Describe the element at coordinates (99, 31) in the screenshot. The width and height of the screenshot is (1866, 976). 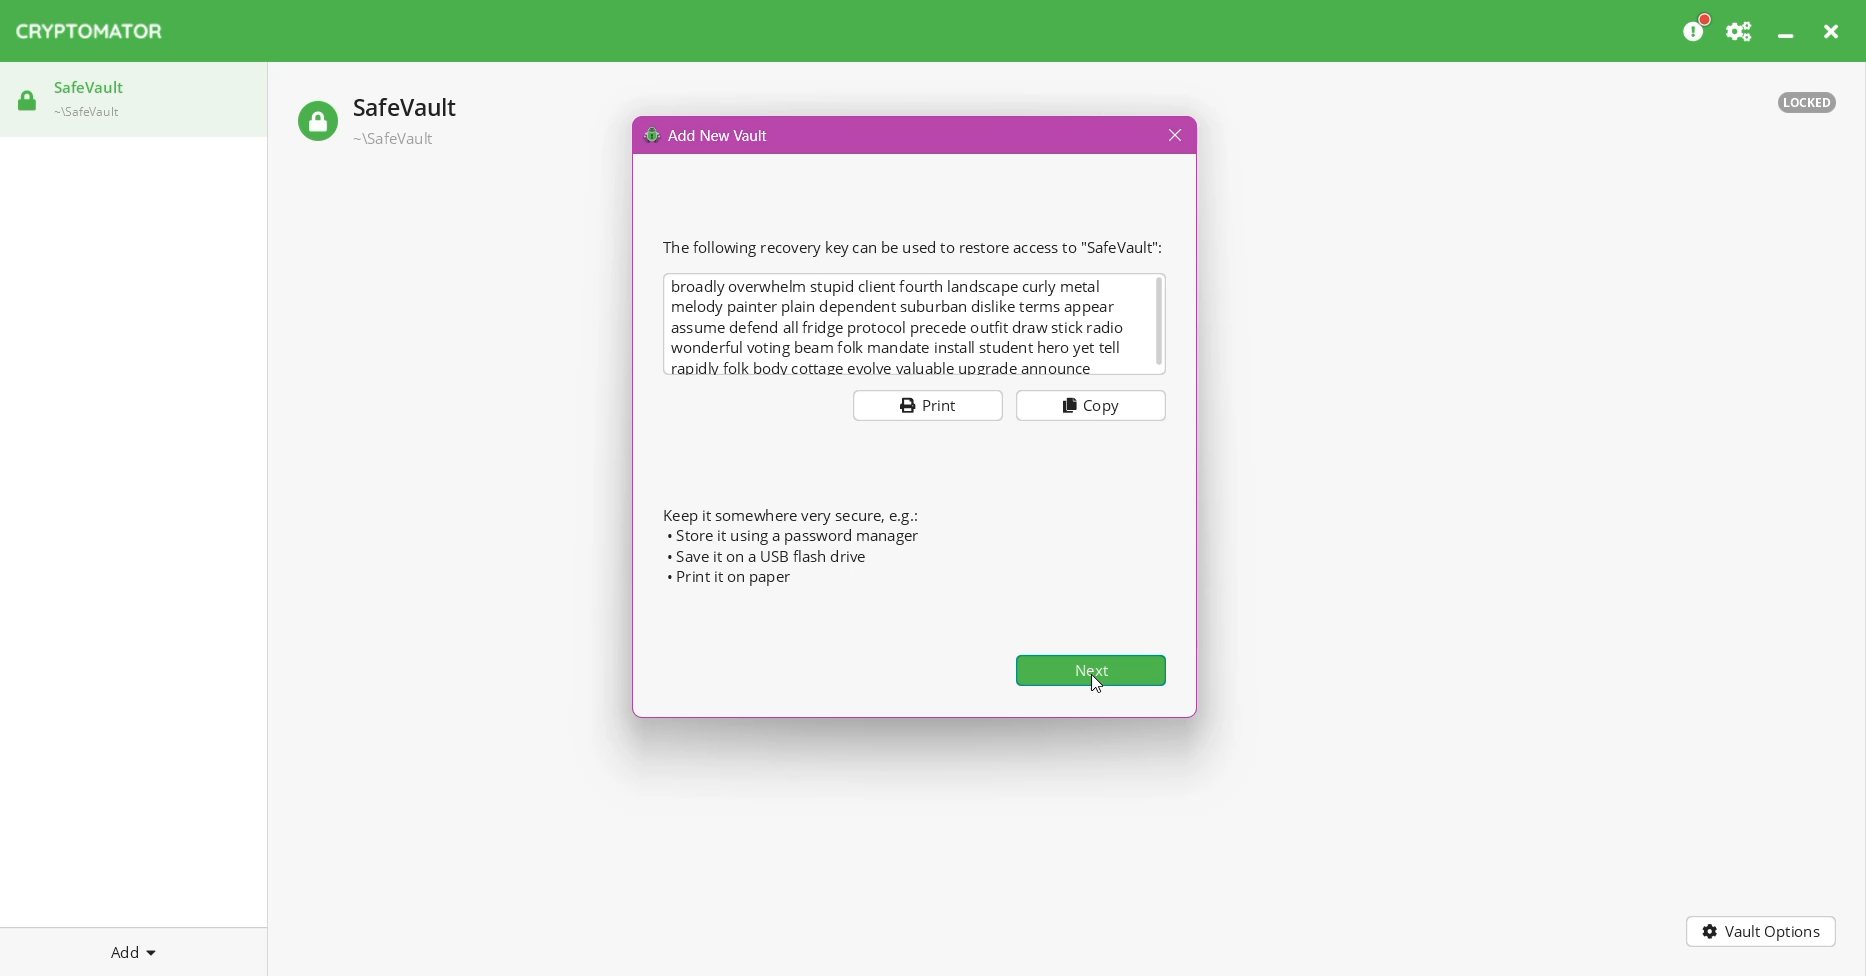
I see `CRYPTOMATOR Application Name` at that location.